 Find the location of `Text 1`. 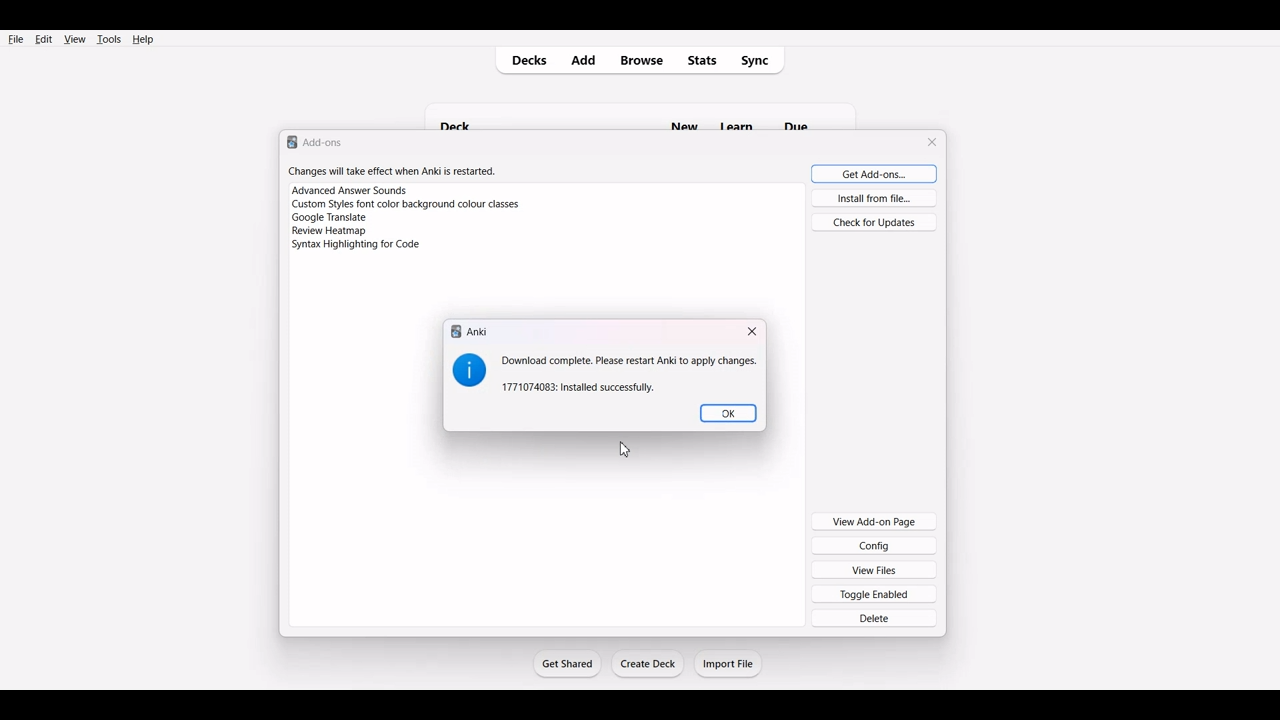

Text 1 is located at coordinates (469, 332).